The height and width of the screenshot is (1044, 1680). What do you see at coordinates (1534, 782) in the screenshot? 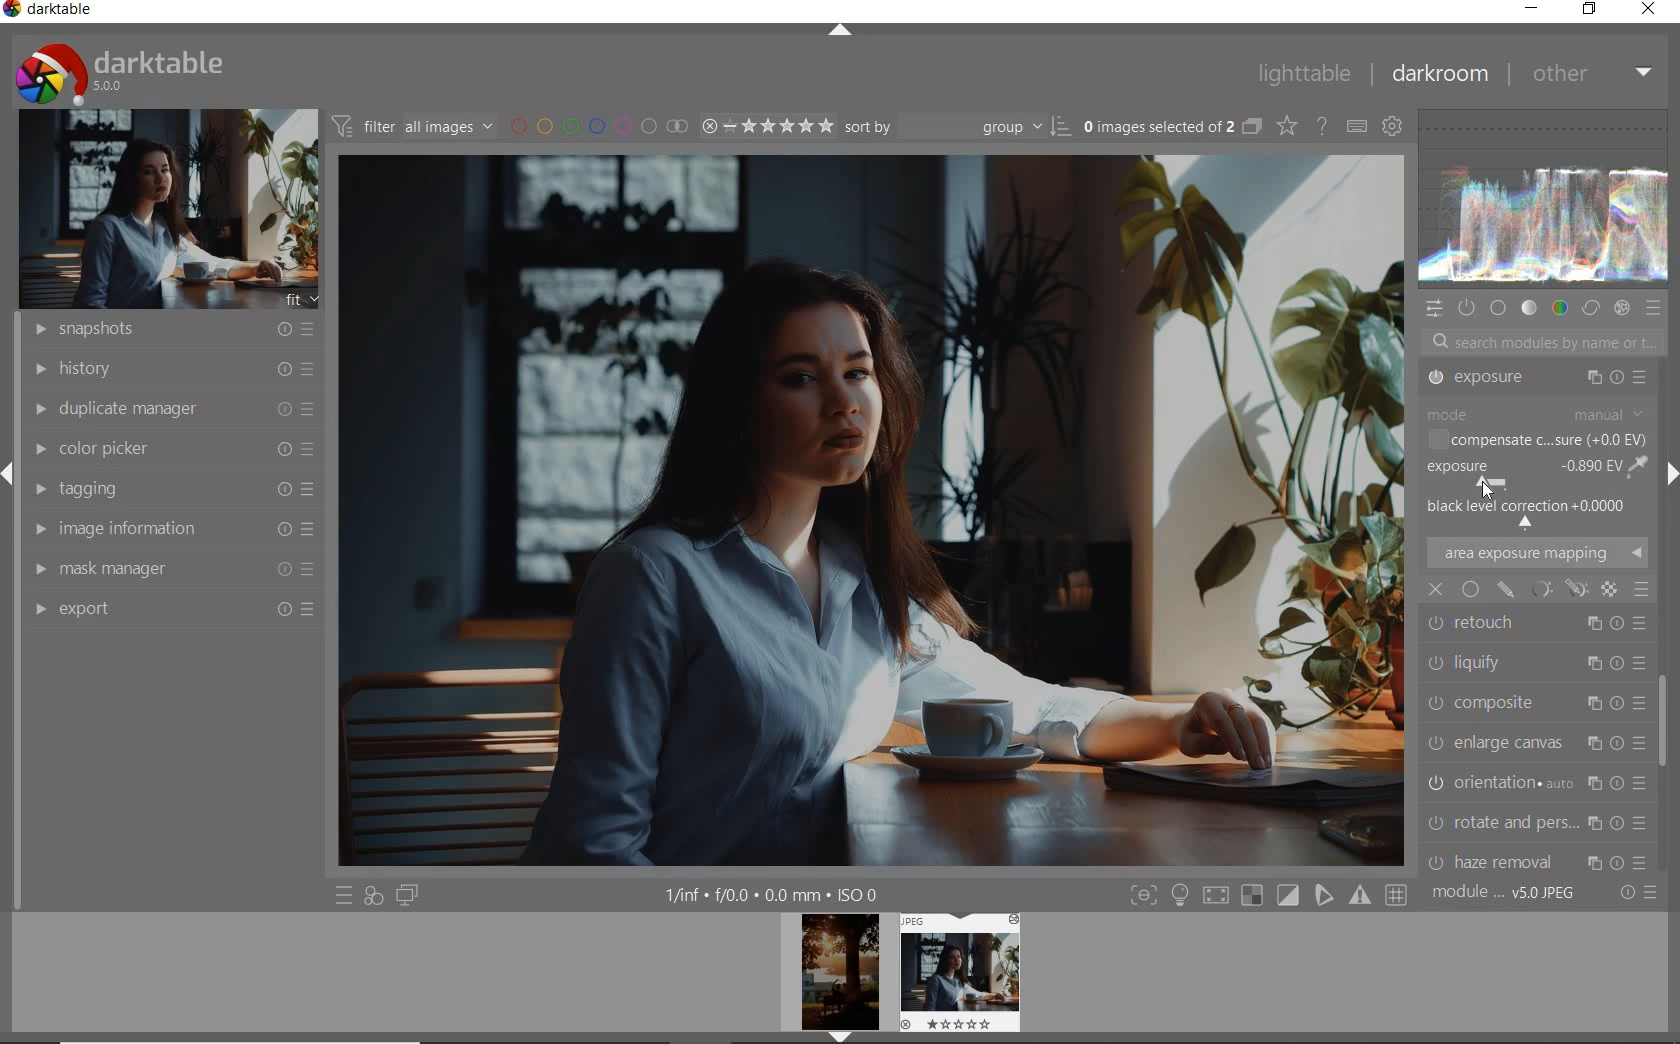
I see `CHROMATIC ABER` at bounding box center [1534, 782].